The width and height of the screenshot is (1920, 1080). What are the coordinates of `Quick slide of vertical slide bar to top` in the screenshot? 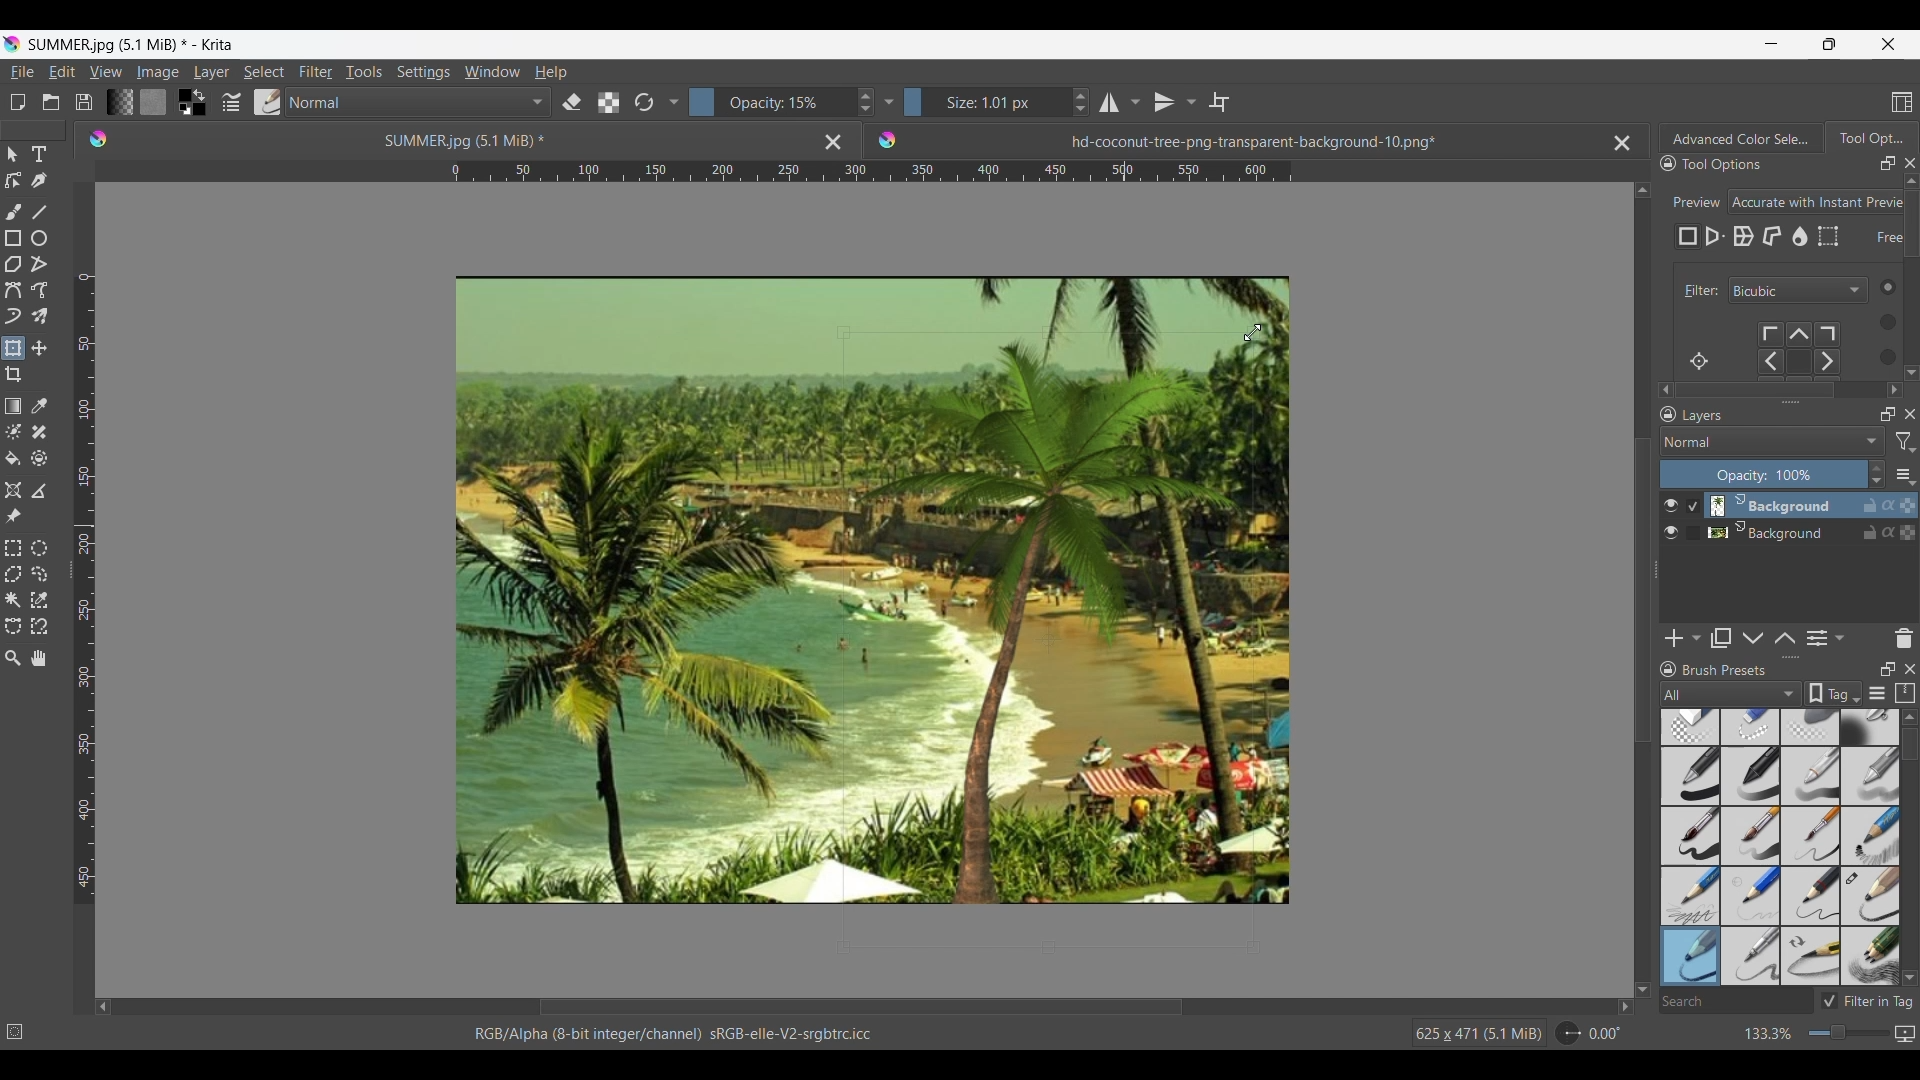 It's located at (1911, 181).